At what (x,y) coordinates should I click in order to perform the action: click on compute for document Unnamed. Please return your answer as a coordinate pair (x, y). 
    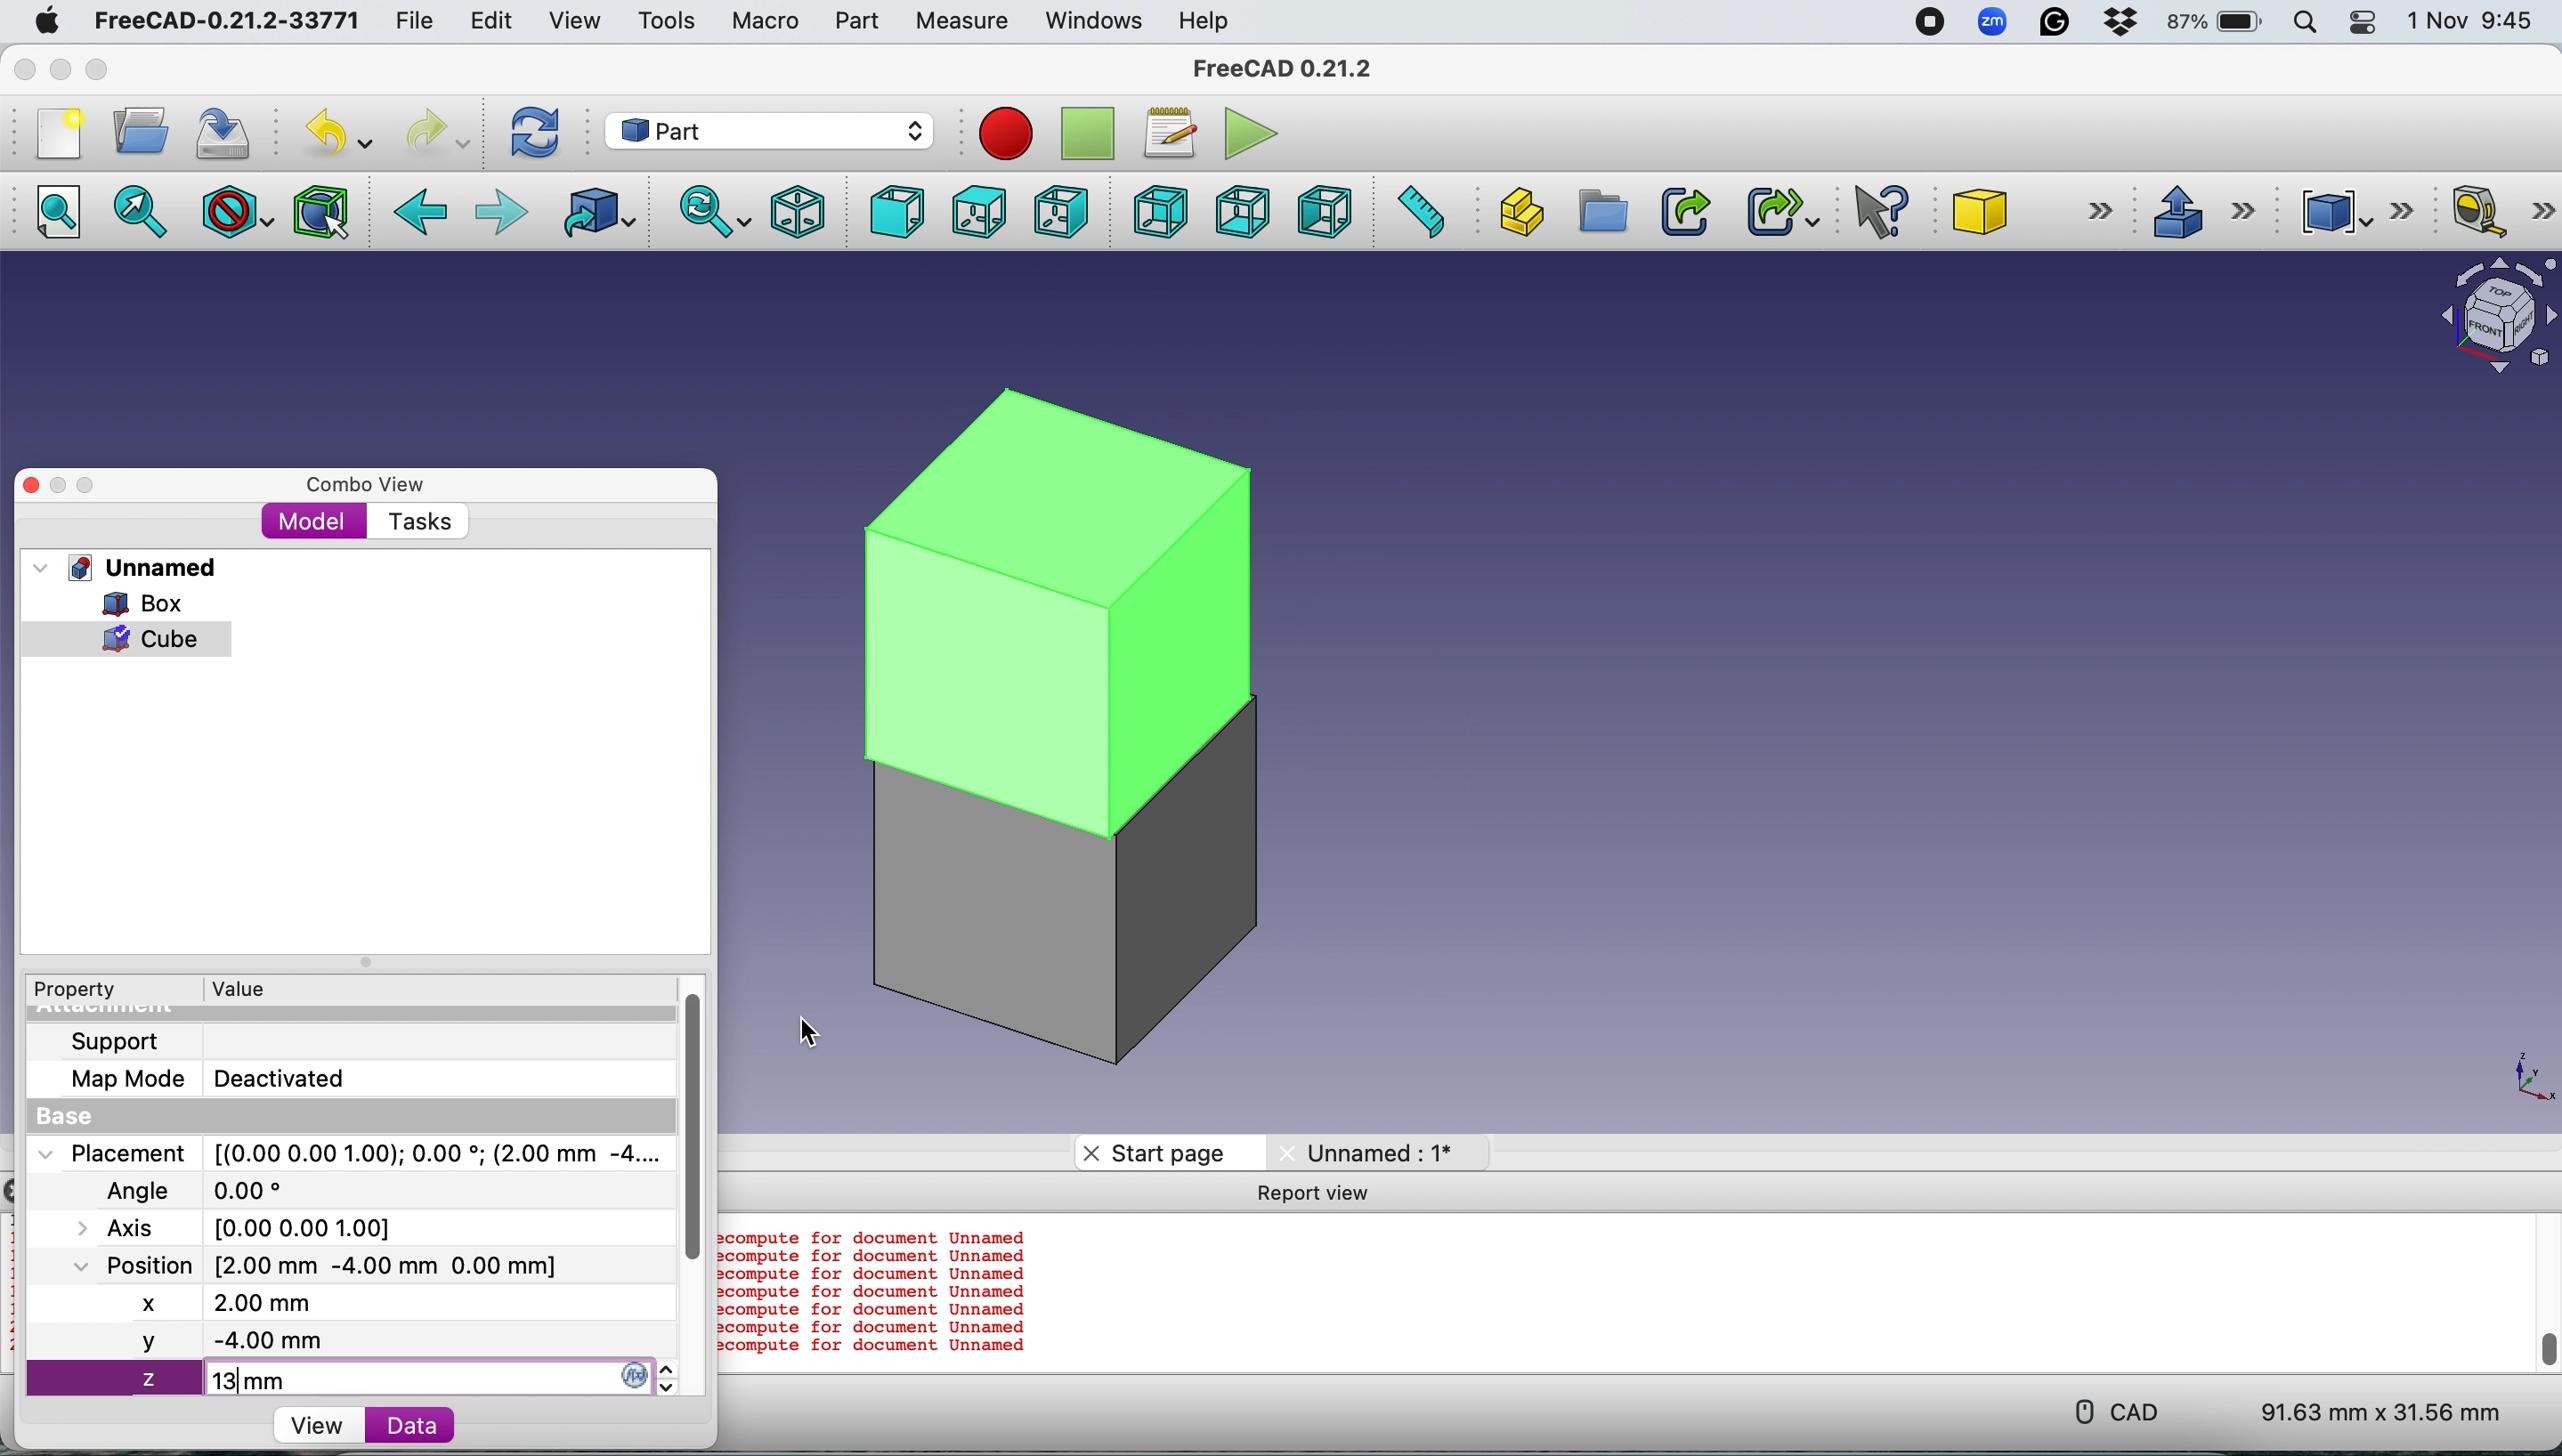
    Looking at the image, I should click on (877, 1291).